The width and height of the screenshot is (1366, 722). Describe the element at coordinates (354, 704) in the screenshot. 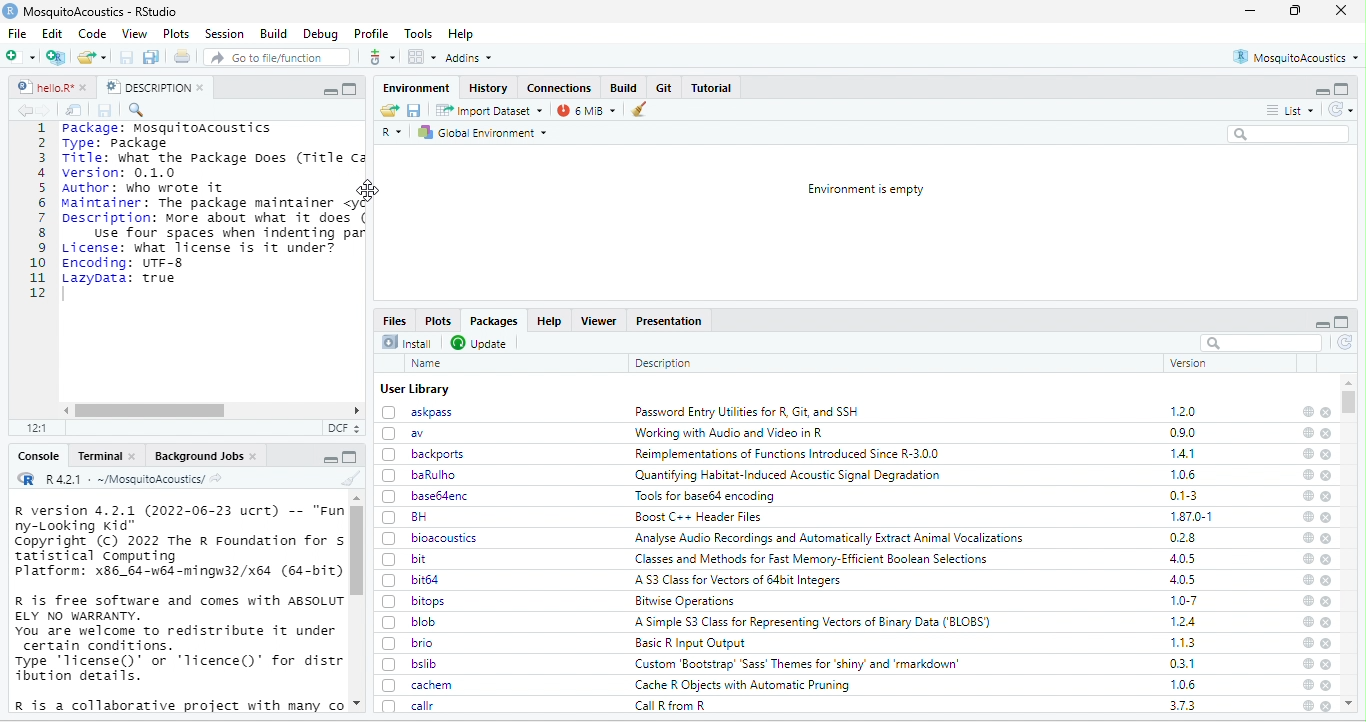

I see `scroll down` at that location.